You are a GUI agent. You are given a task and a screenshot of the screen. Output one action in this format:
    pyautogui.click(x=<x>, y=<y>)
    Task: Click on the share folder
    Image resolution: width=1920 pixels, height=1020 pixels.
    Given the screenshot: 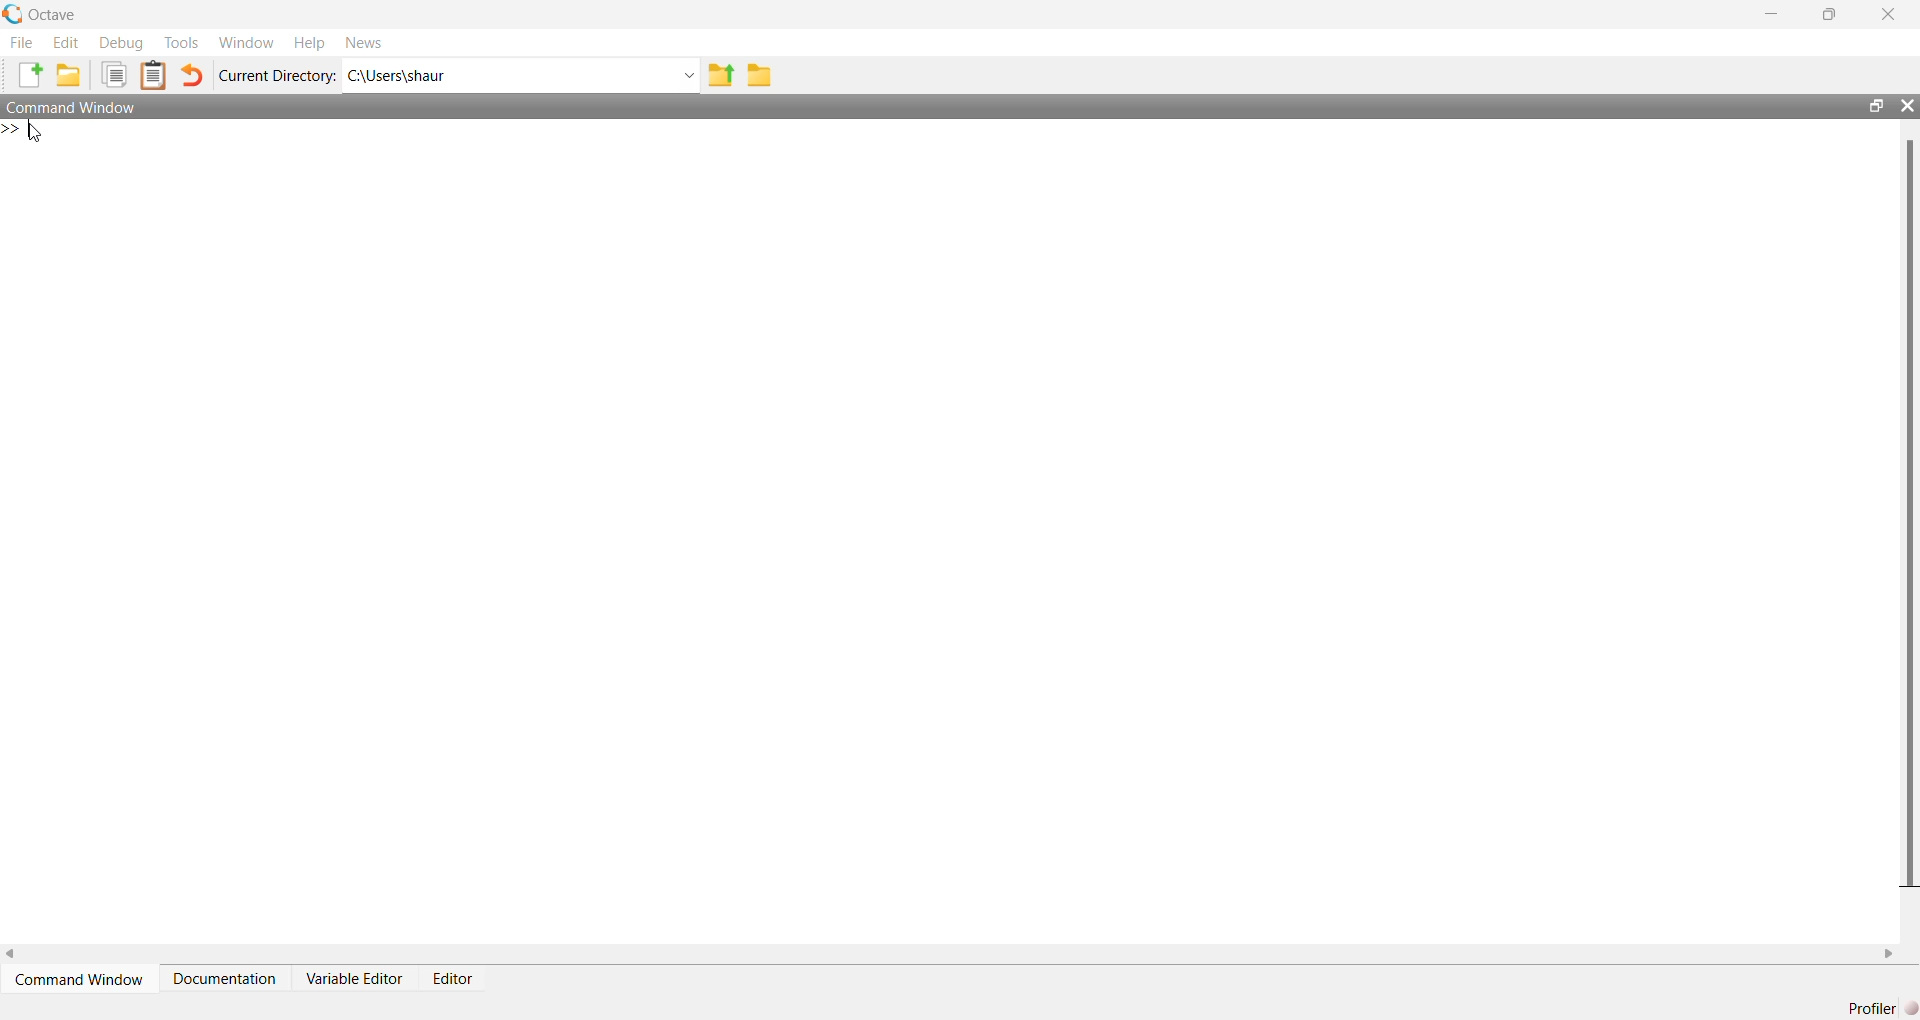 What is the action you would take?
    pyautogui.click(x=720, y=75)
    